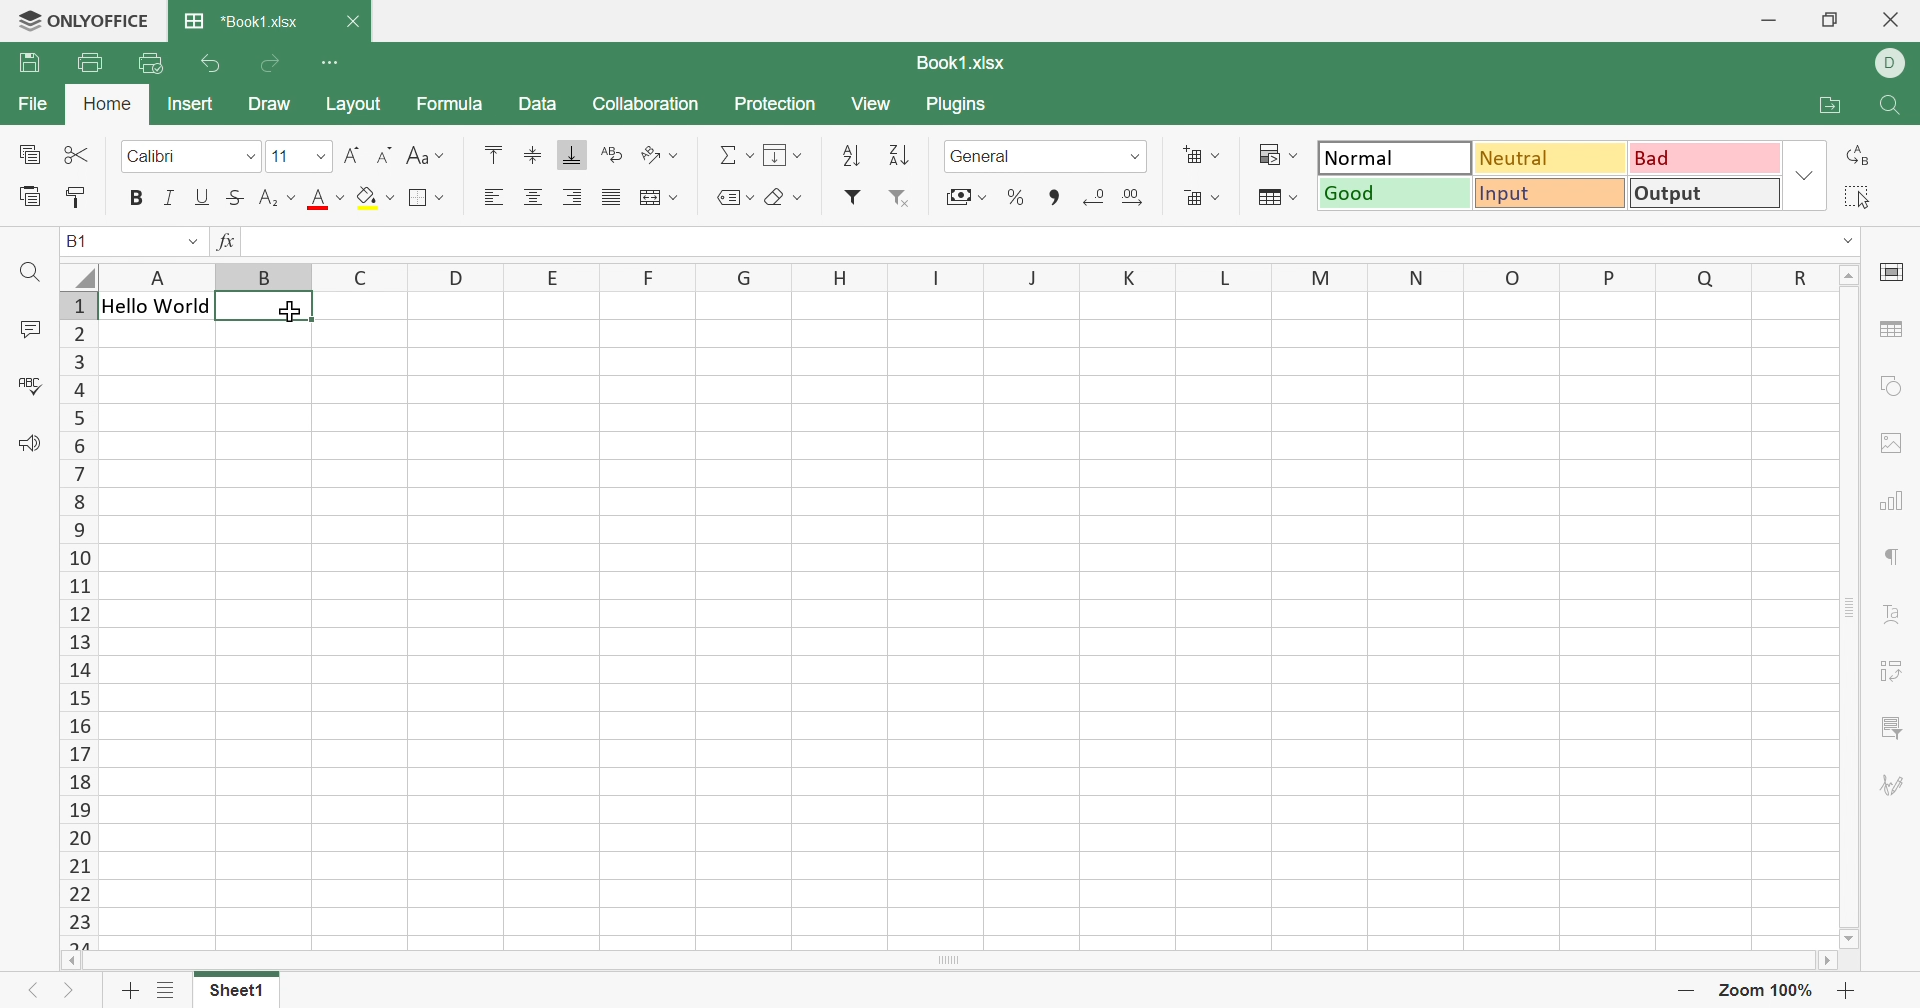  What do you see at coordinates (373, 195) in the screenshot?
I see `Fill color` at bounding box center [373, 195].